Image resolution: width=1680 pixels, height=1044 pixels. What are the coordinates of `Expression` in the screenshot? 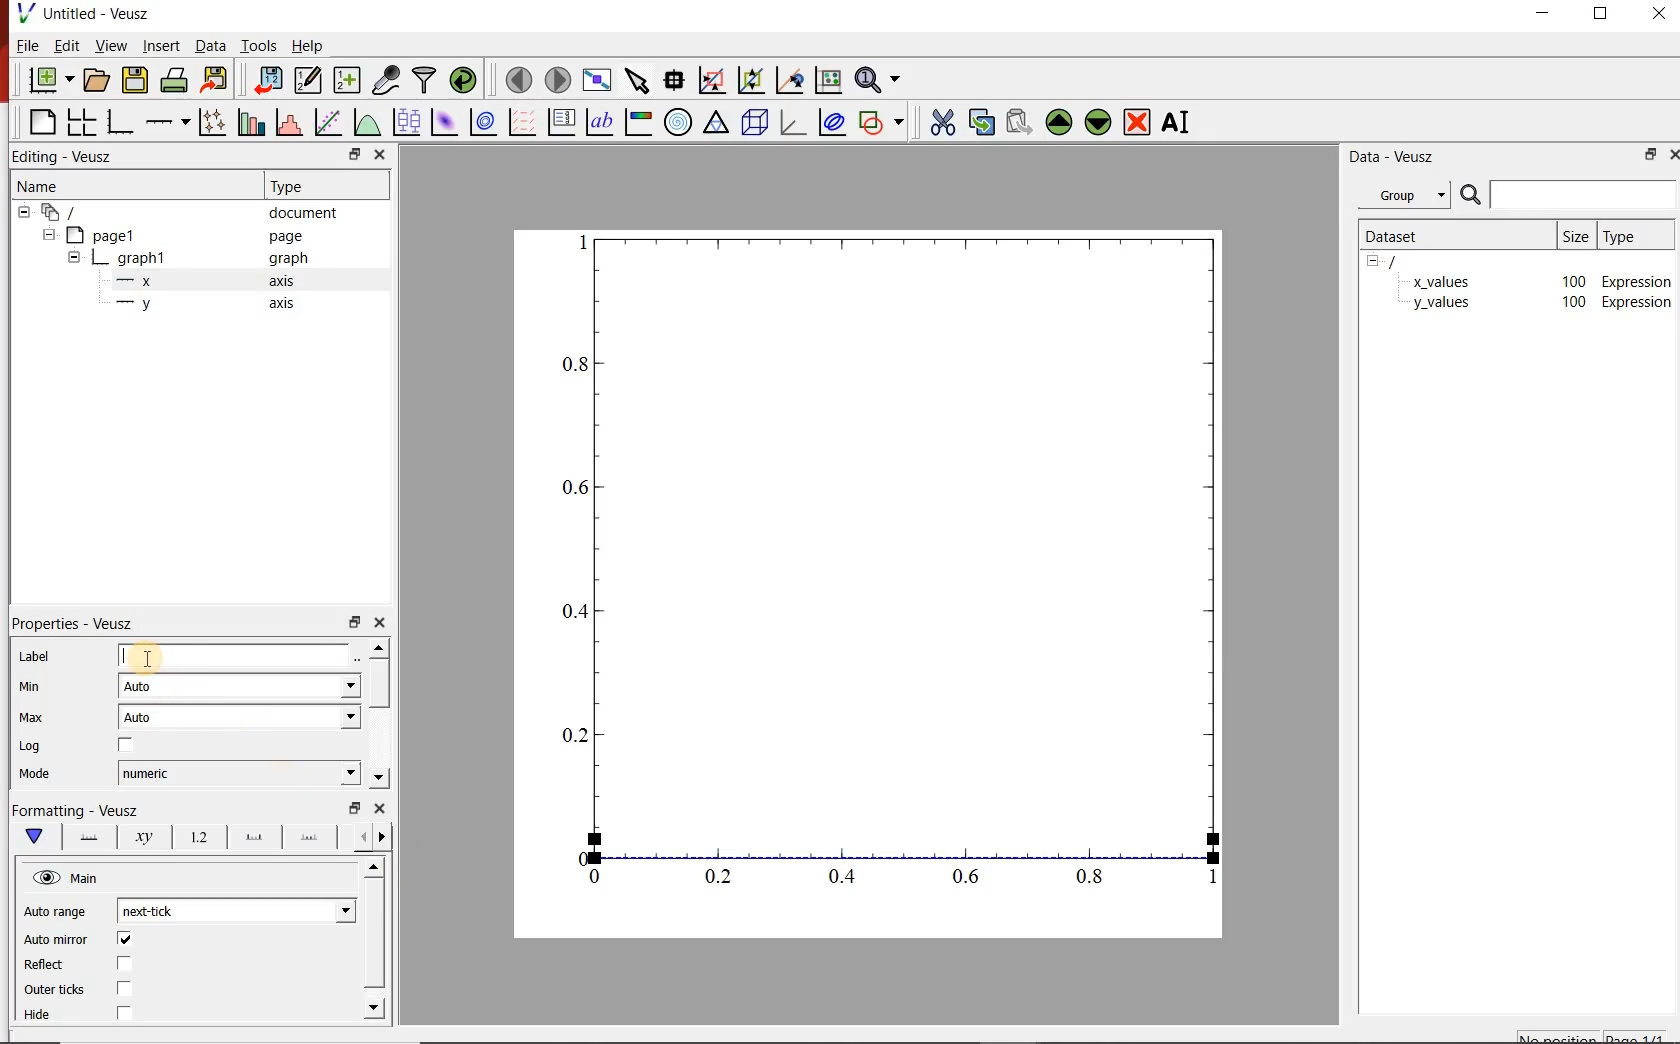 It's located at (1637, 303).